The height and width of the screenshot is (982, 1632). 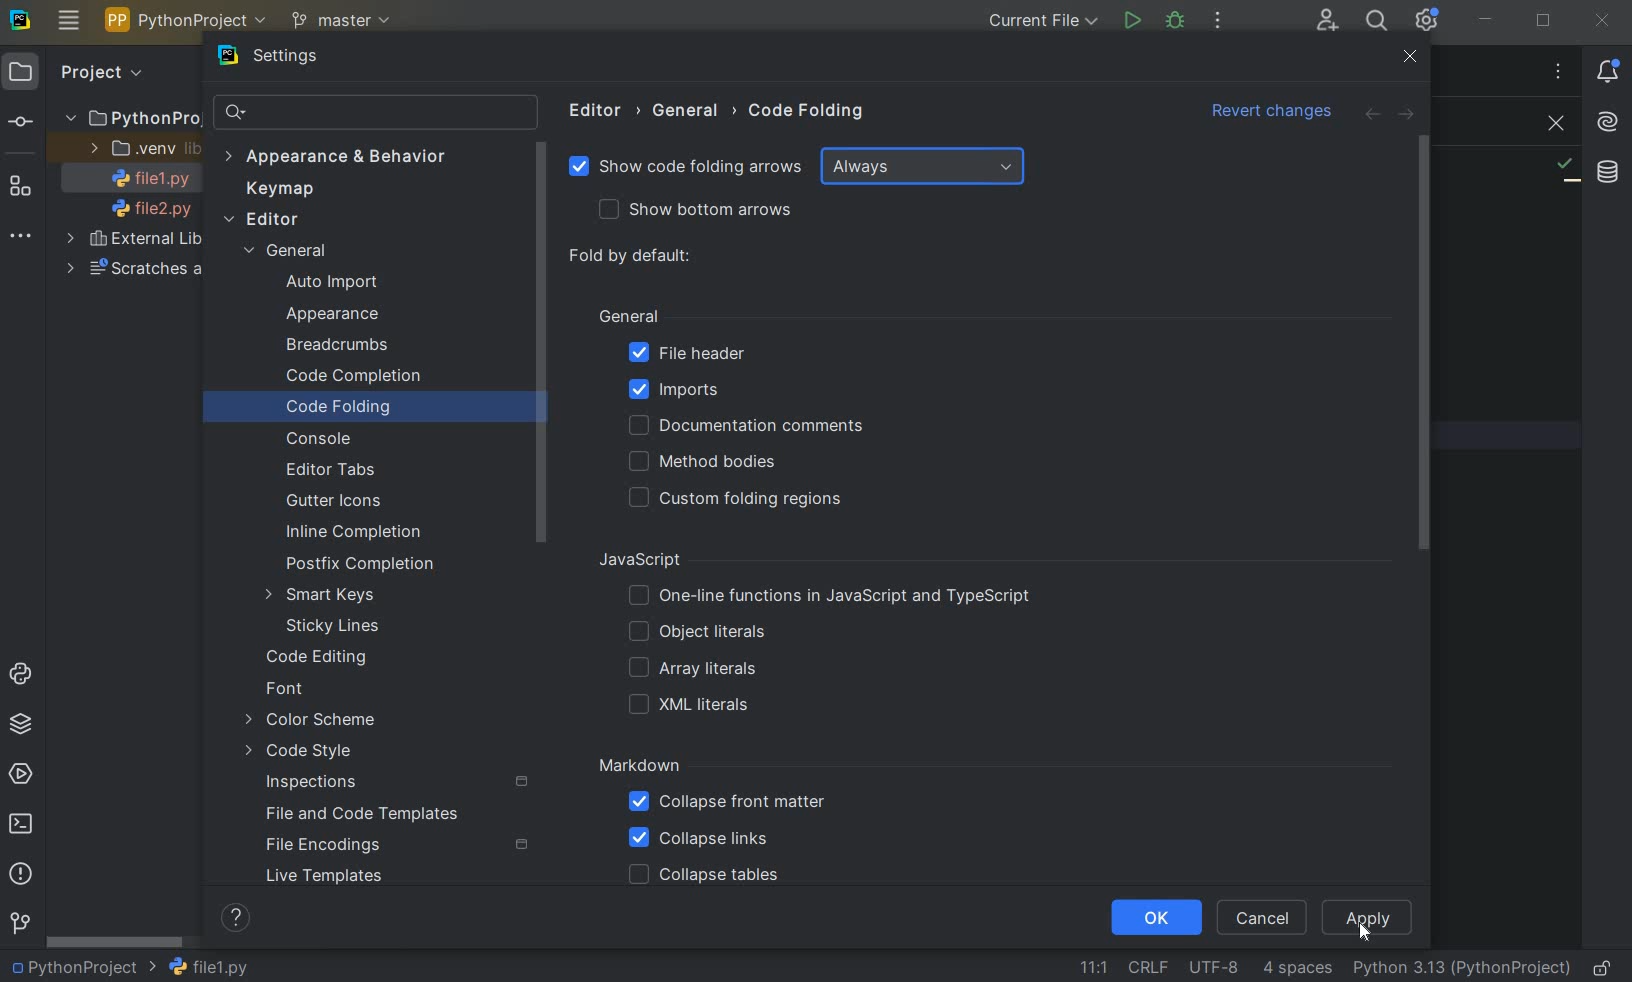 I want to click on SEARCH EVERYWHERE, so click(x=1376, y=21).